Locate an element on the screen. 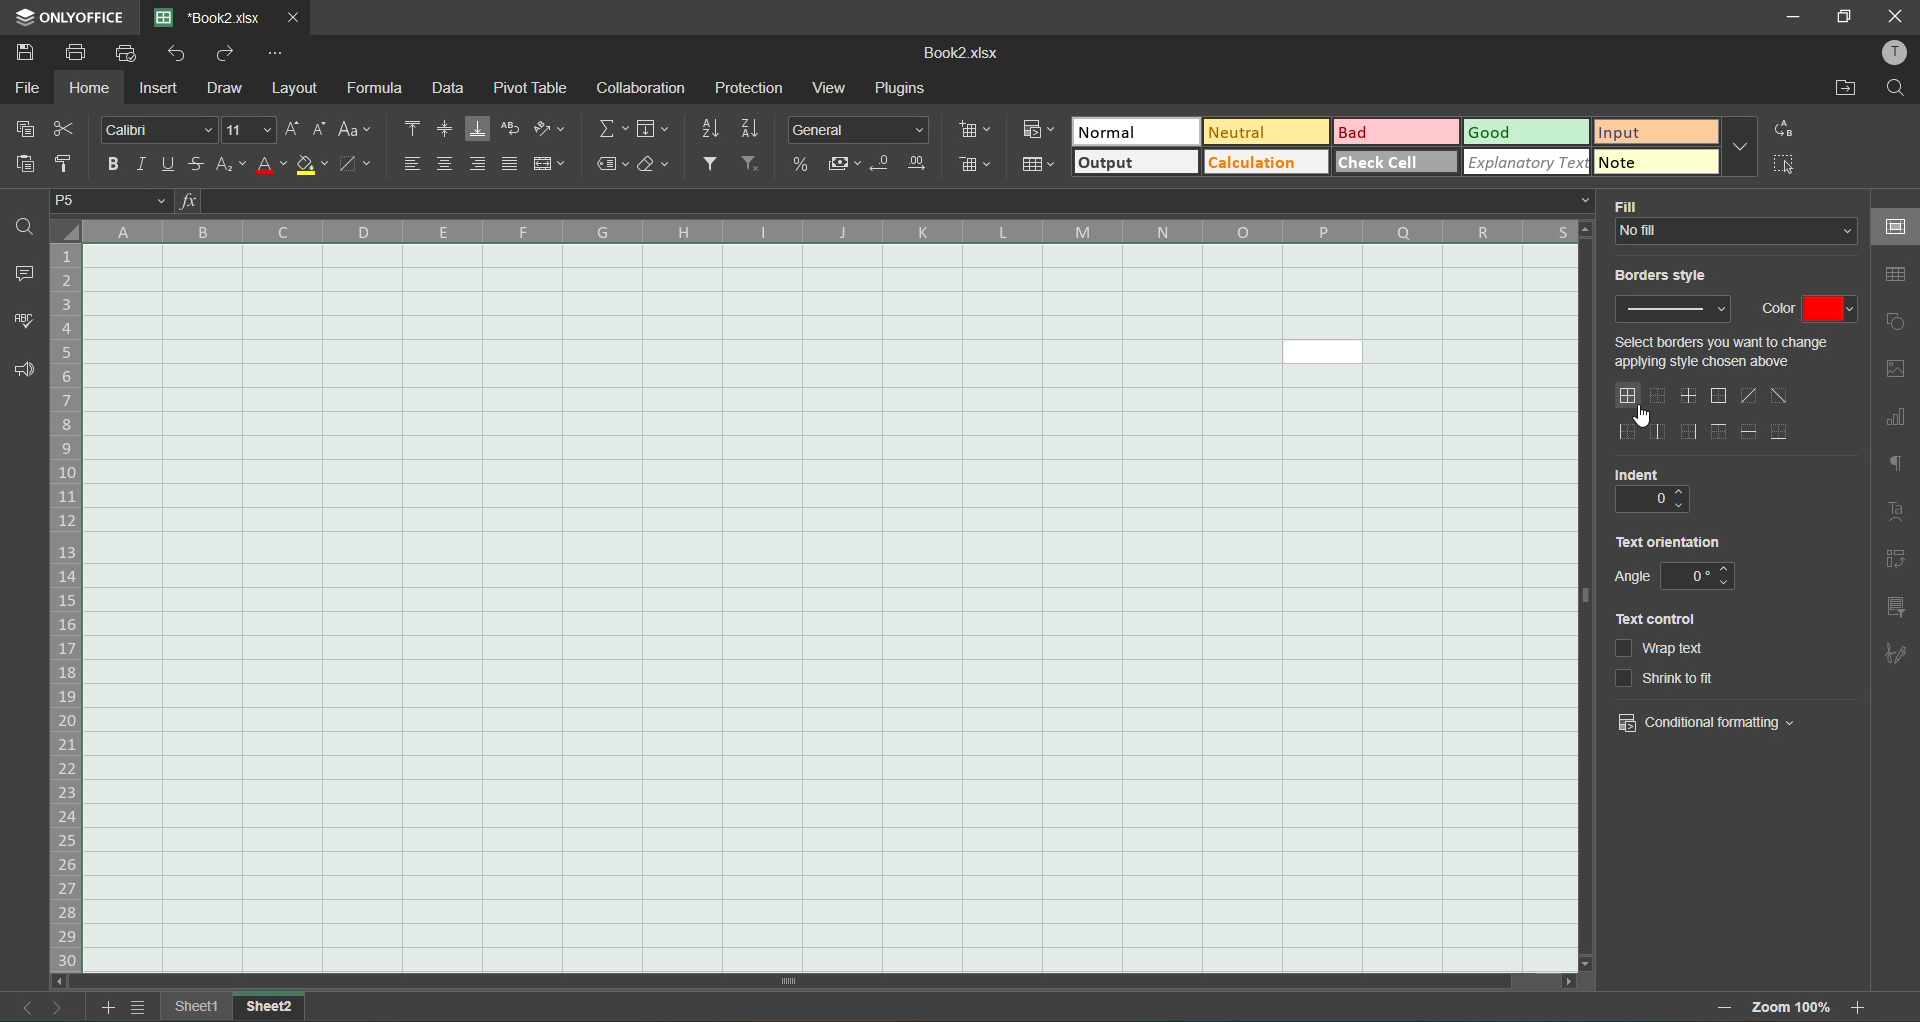 Image resolution: width=1920 pixels, height=1022 pixels. decrease decimal is located at coordinates (883, 164).